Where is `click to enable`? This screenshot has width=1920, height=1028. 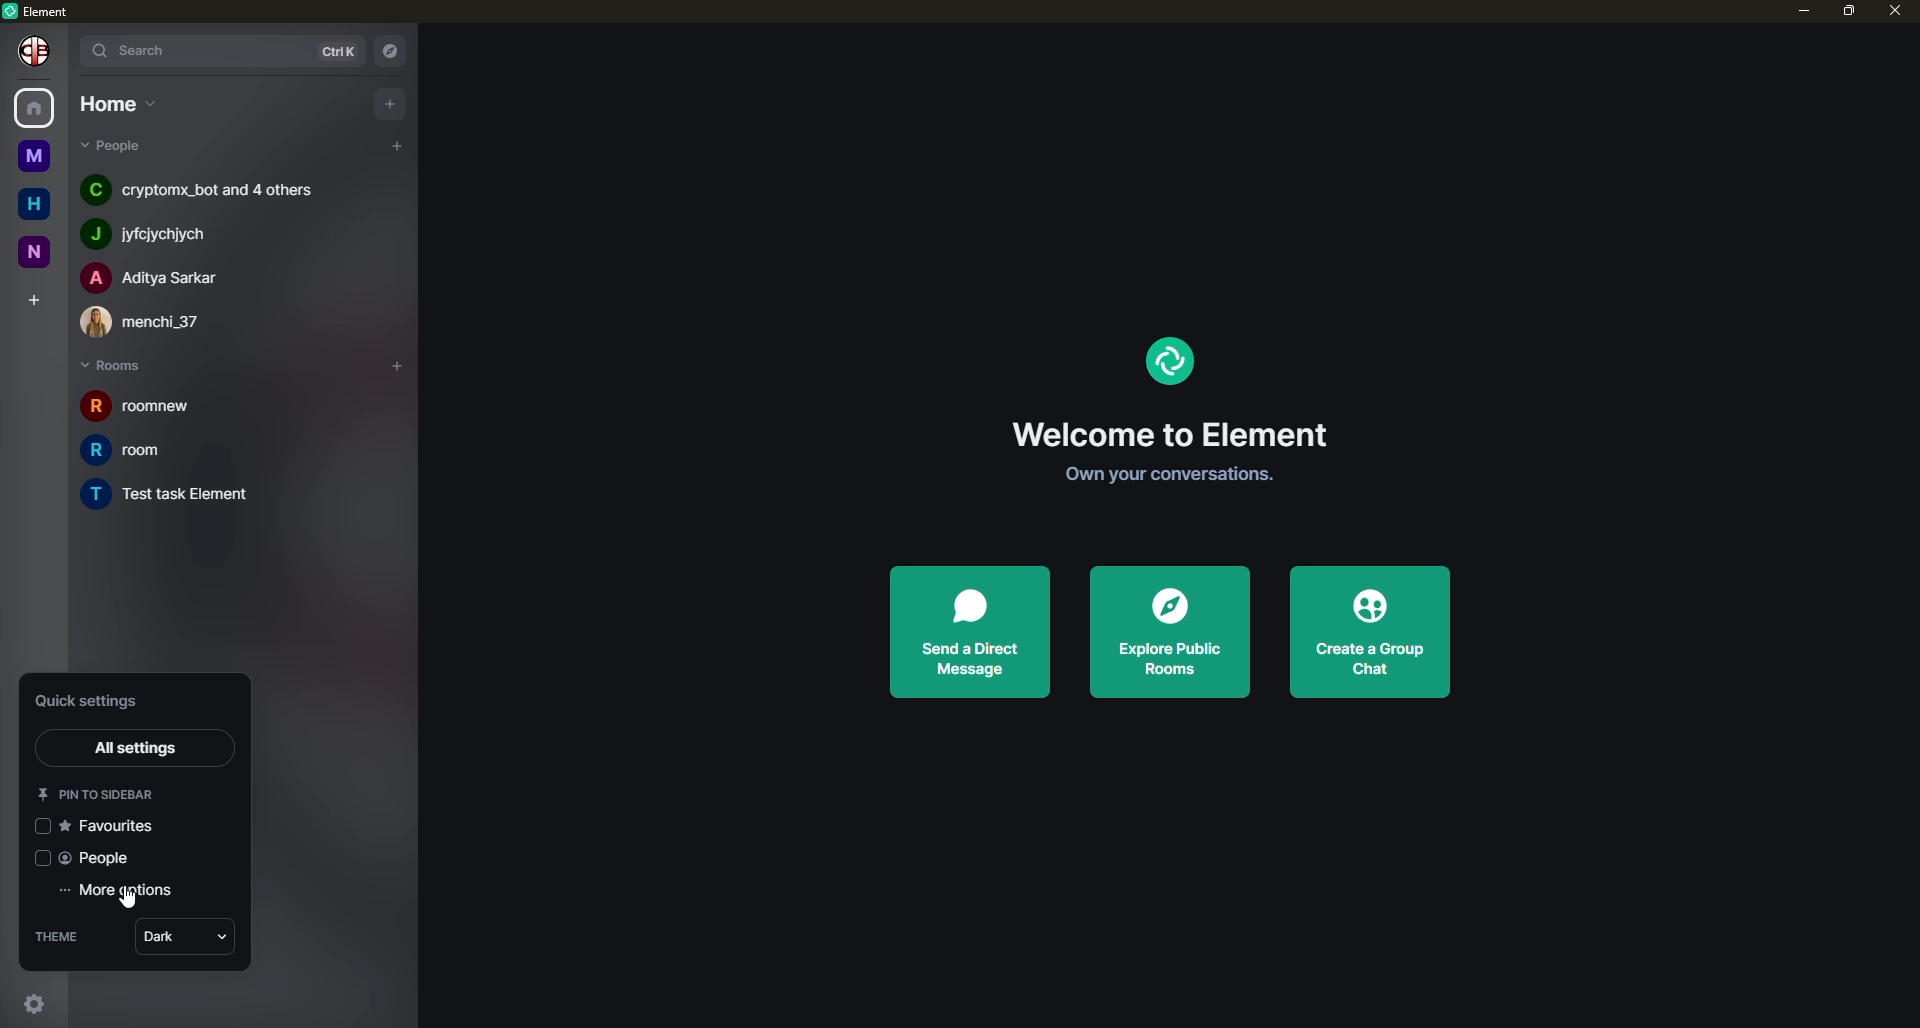 click to enable is located at coordinates (38, 858).